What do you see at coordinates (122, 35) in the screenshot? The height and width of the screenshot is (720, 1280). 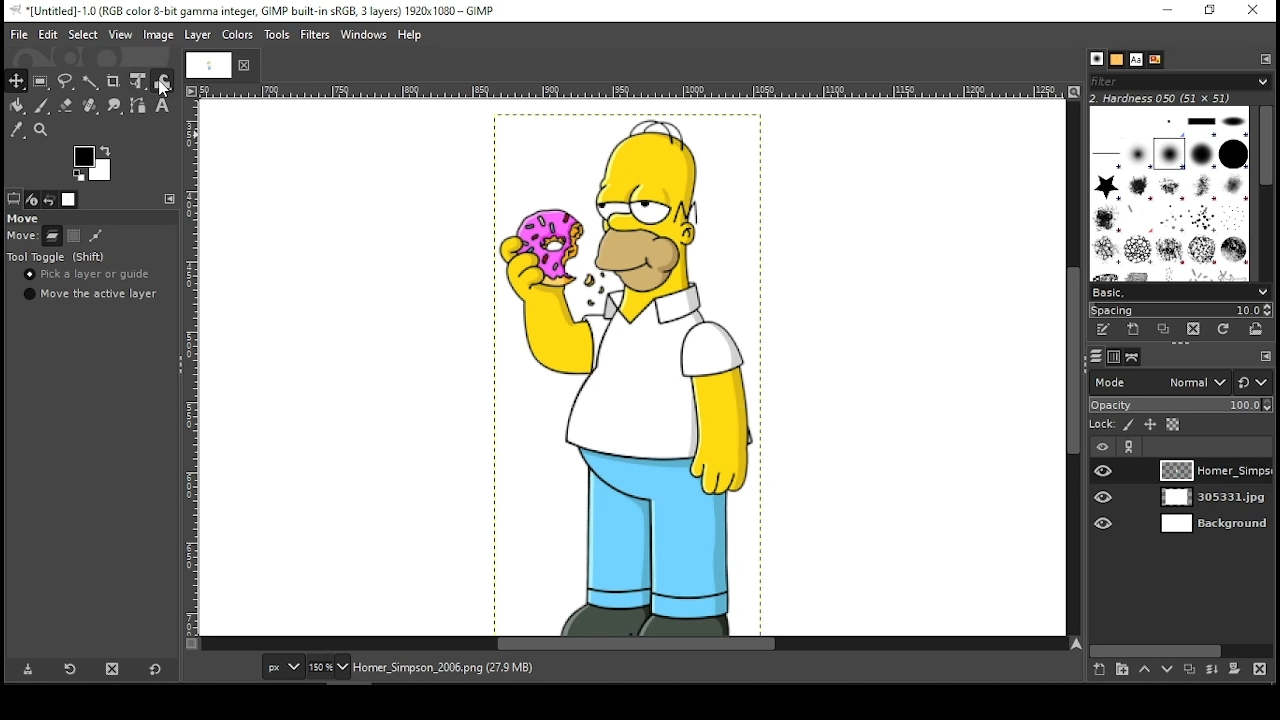 I see `view` at bounding box center [122, 35].